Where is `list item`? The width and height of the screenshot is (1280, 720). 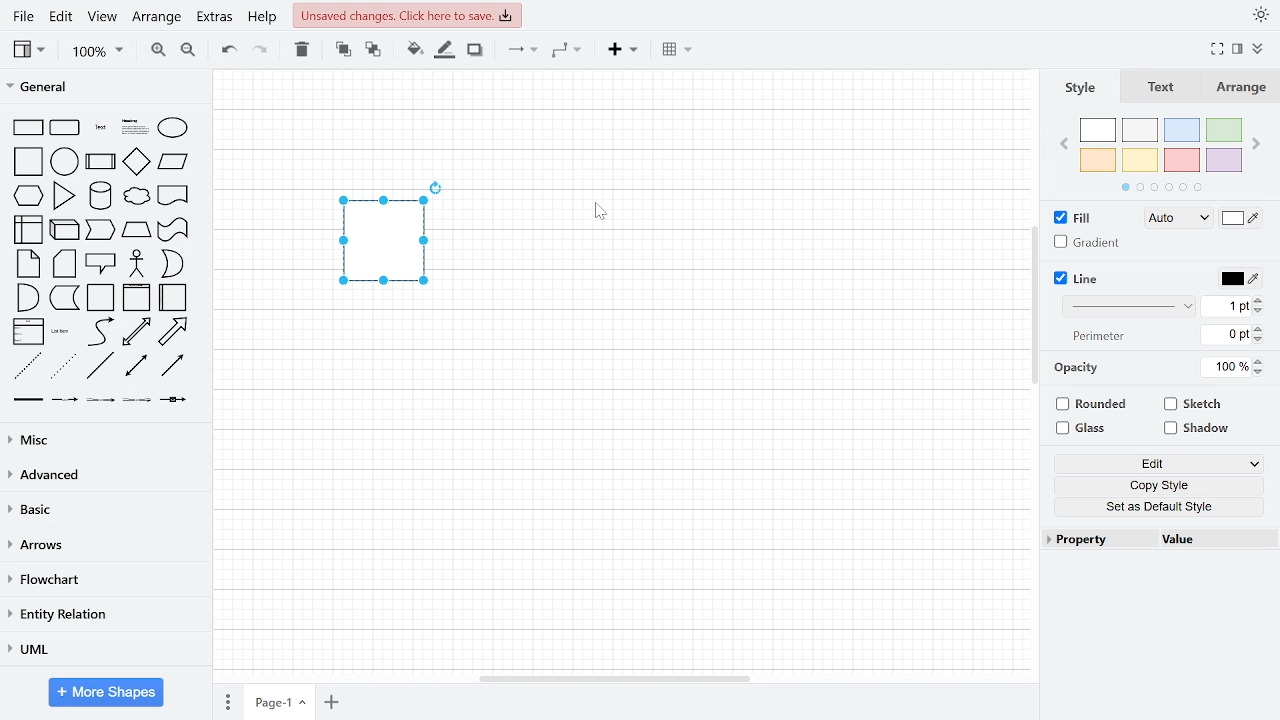 list item is located at coordinates (63, 333).